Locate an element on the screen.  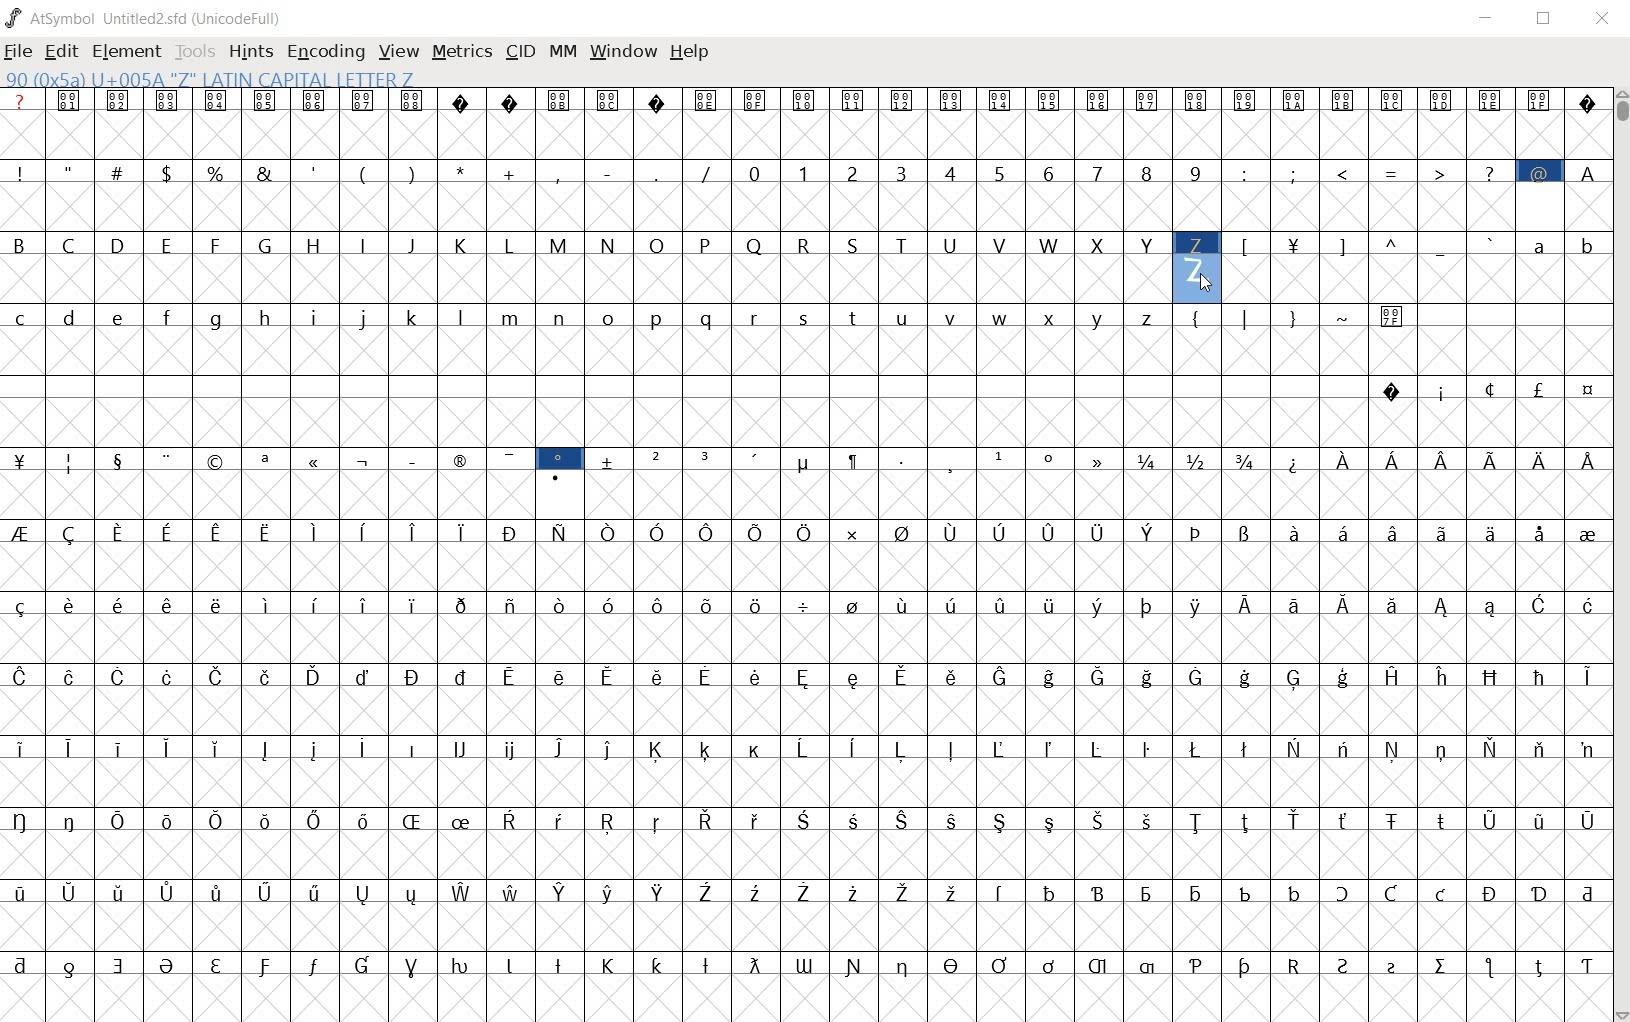
restore down is located at coordinates (1547, 21).